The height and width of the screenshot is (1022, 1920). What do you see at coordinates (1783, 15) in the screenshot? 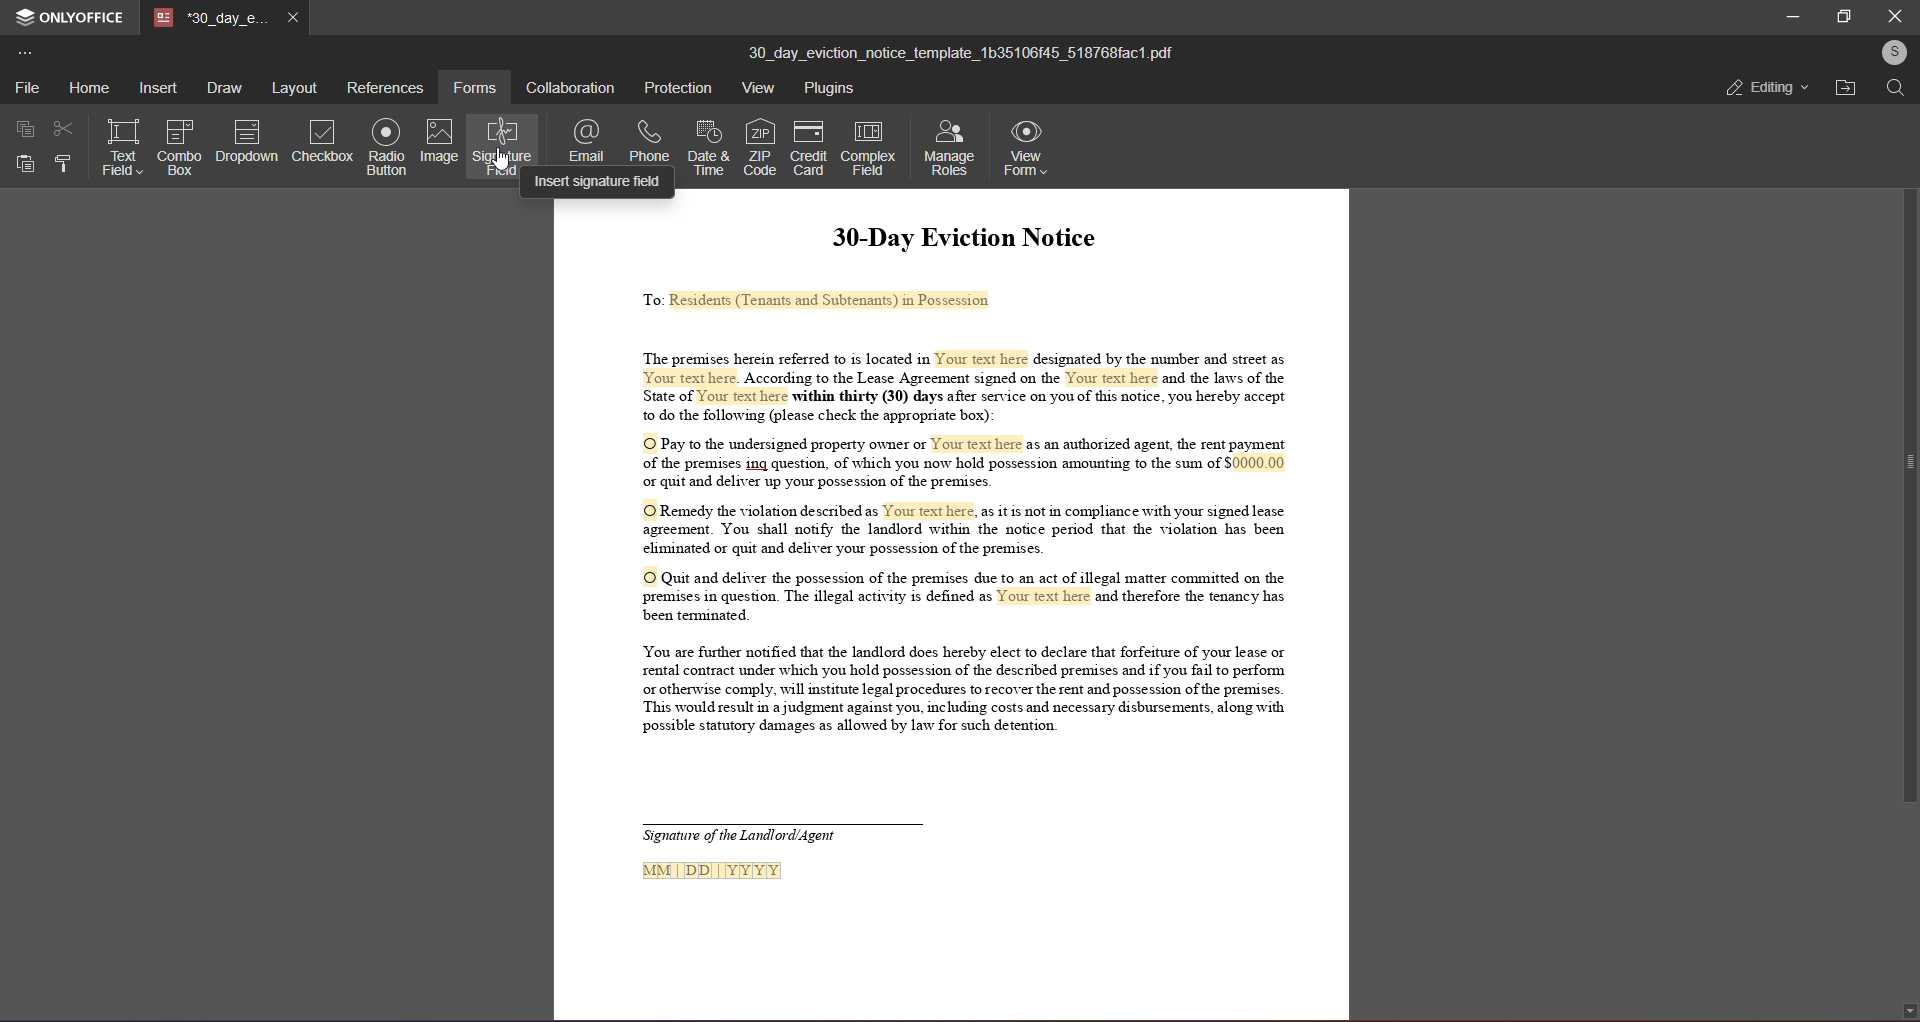
I see `minimize` at bounding box center [1783, 15].